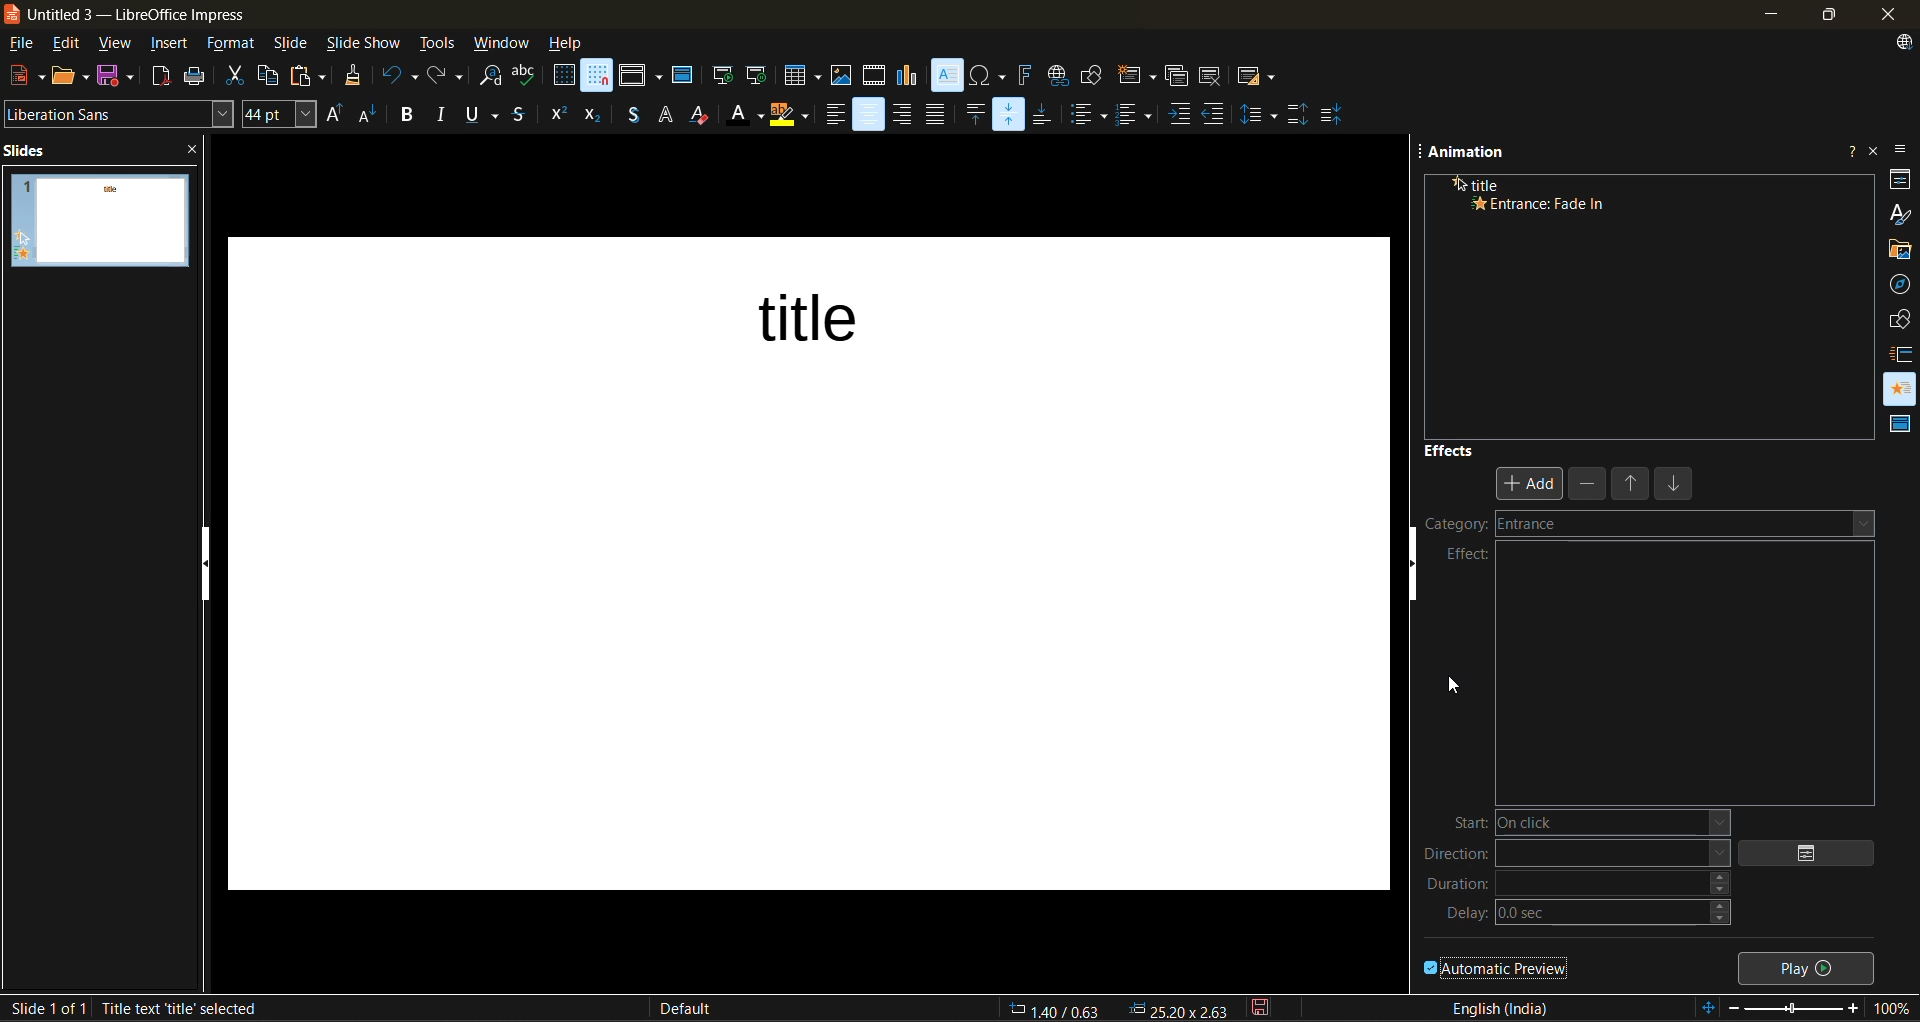  Describe the element at coordinates (492, 77) in the screenshot. I see `find and replace` at that location.